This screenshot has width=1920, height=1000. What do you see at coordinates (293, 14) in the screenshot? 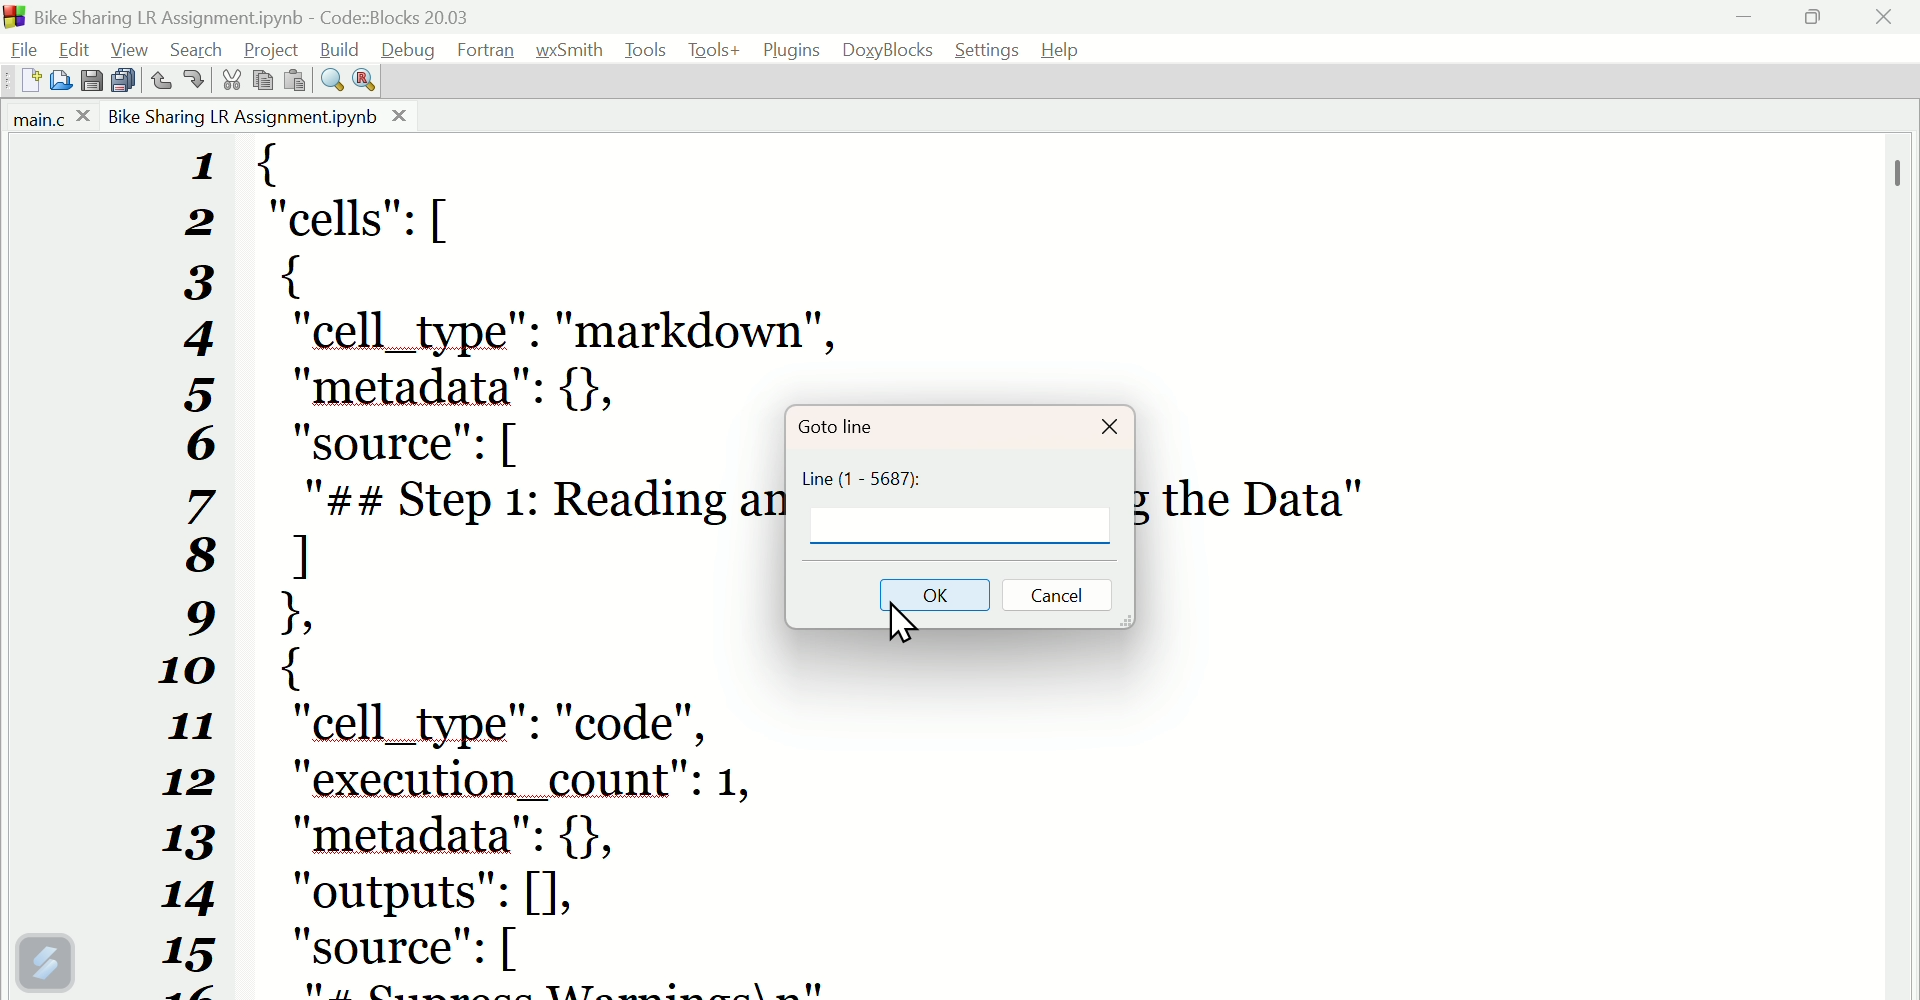
I see `BikesharingLrassignment.Ipynb code blocks 20.03` at bounding box center [293, 14].